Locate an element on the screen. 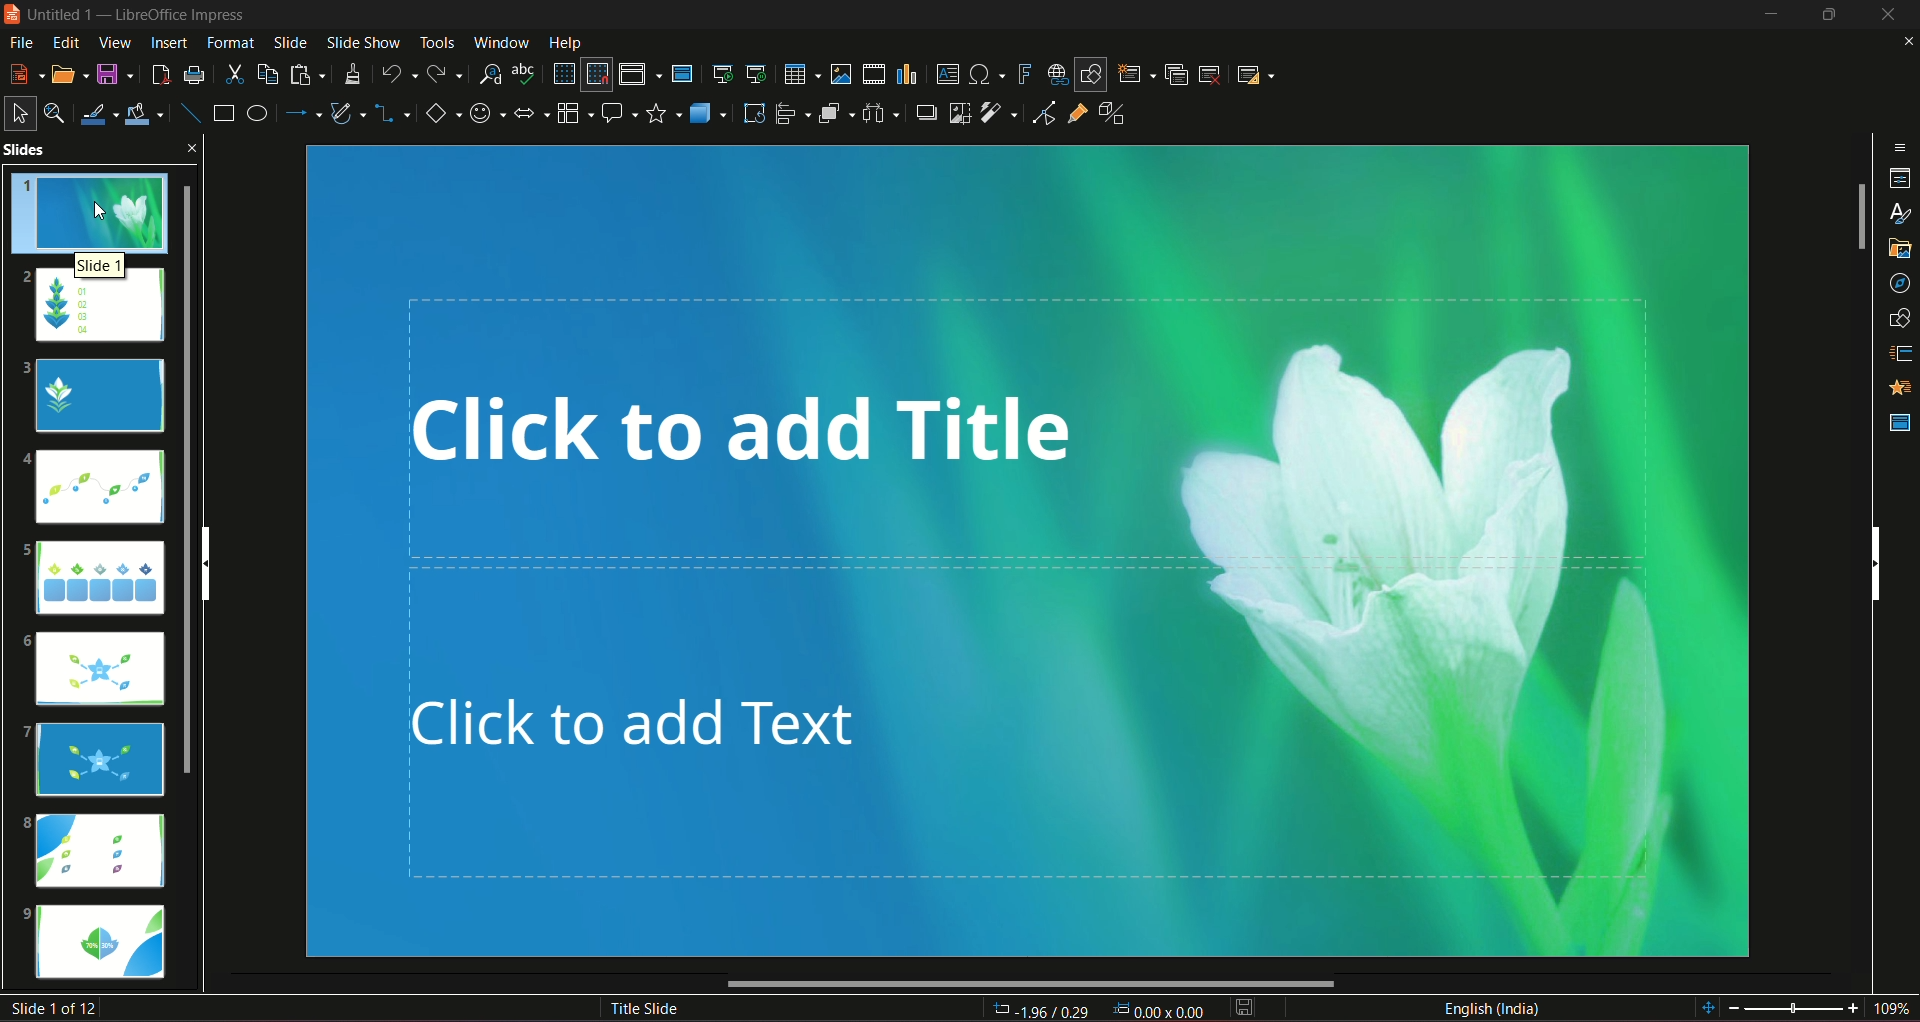 This screenshot has height=1022, width=1920. zoom is located at coordinates (1805, 1006).